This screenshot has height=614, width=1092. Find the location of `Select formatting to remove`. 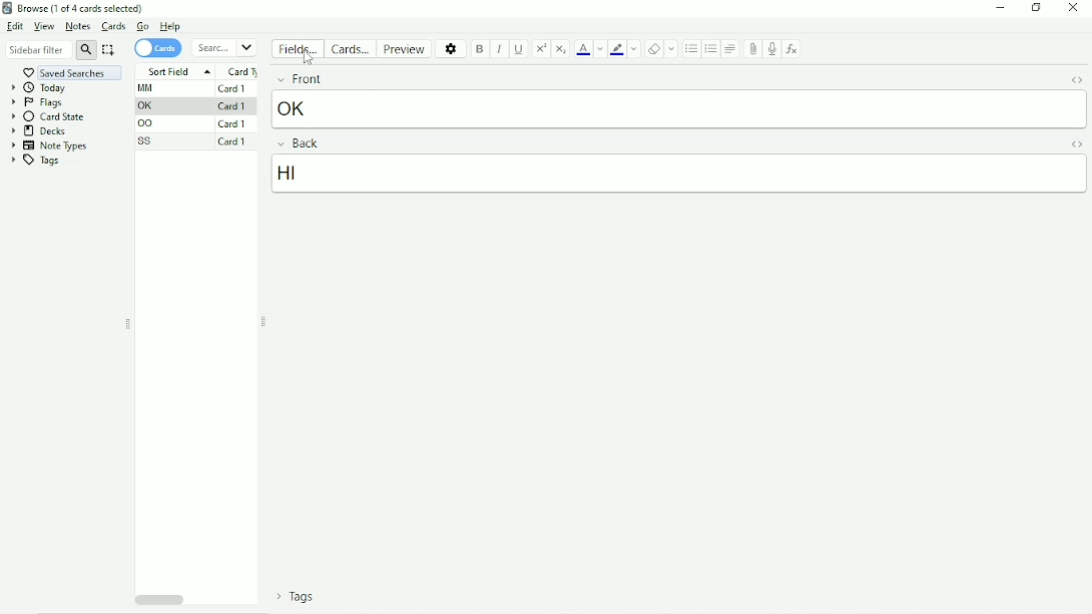

Select formatting to remove is located at coordinates (672, 48).